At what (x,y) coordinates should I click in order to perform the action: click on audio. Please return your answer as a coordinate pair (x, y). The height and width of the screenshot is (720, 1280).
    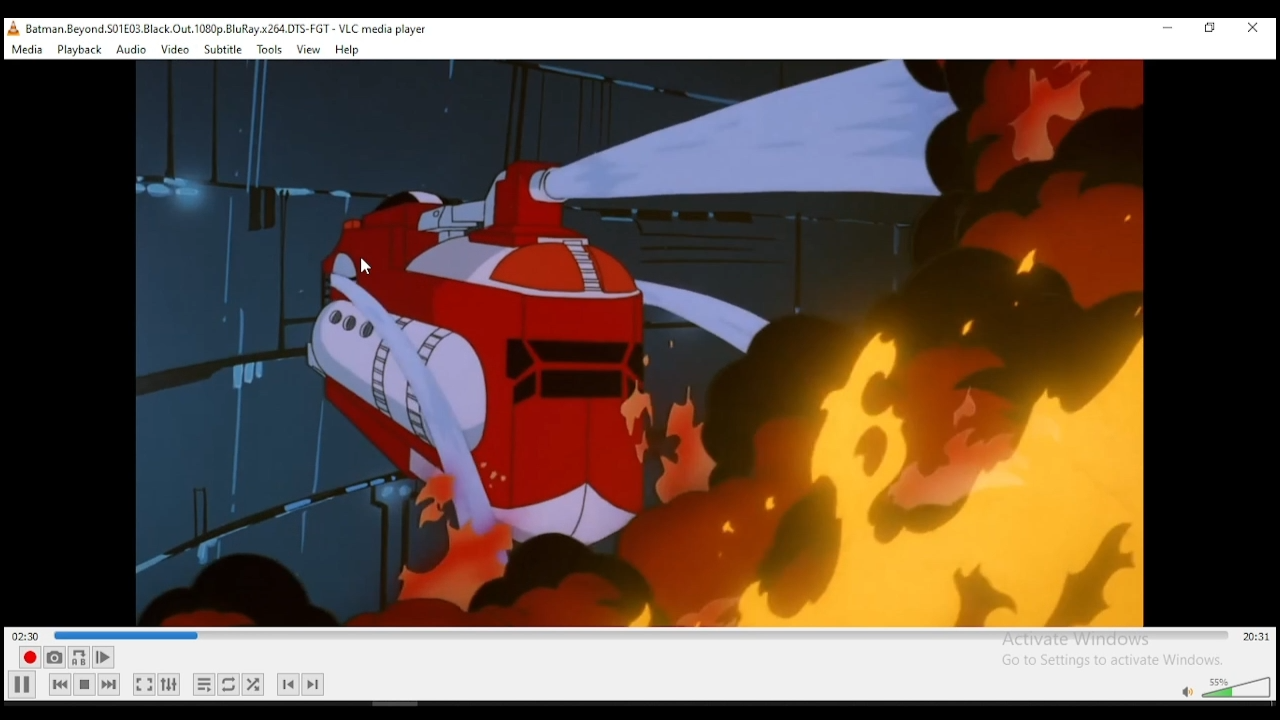
    Looking at the image, I should click on (130, 50).